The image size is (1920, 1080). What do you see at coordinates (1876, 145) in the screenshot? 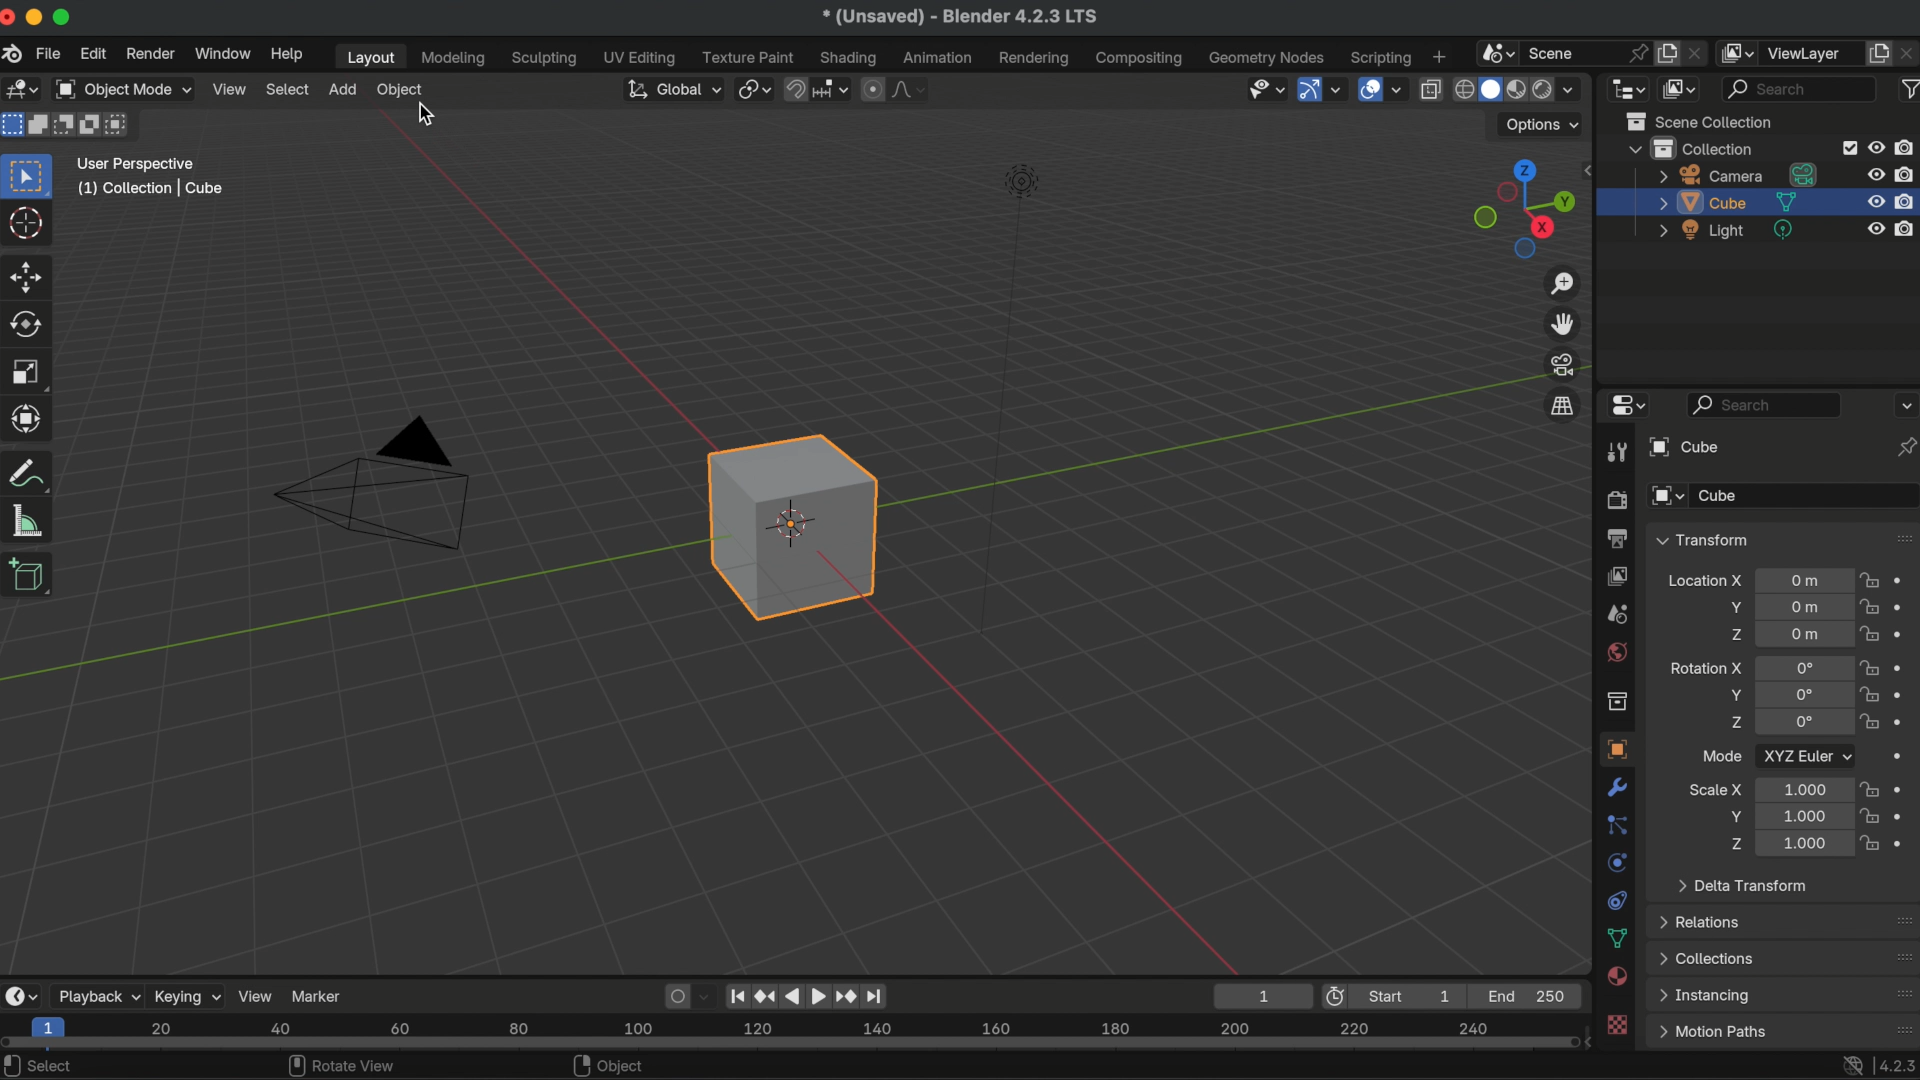
I see `hide in viewport` at bounding box center [1876, 145].